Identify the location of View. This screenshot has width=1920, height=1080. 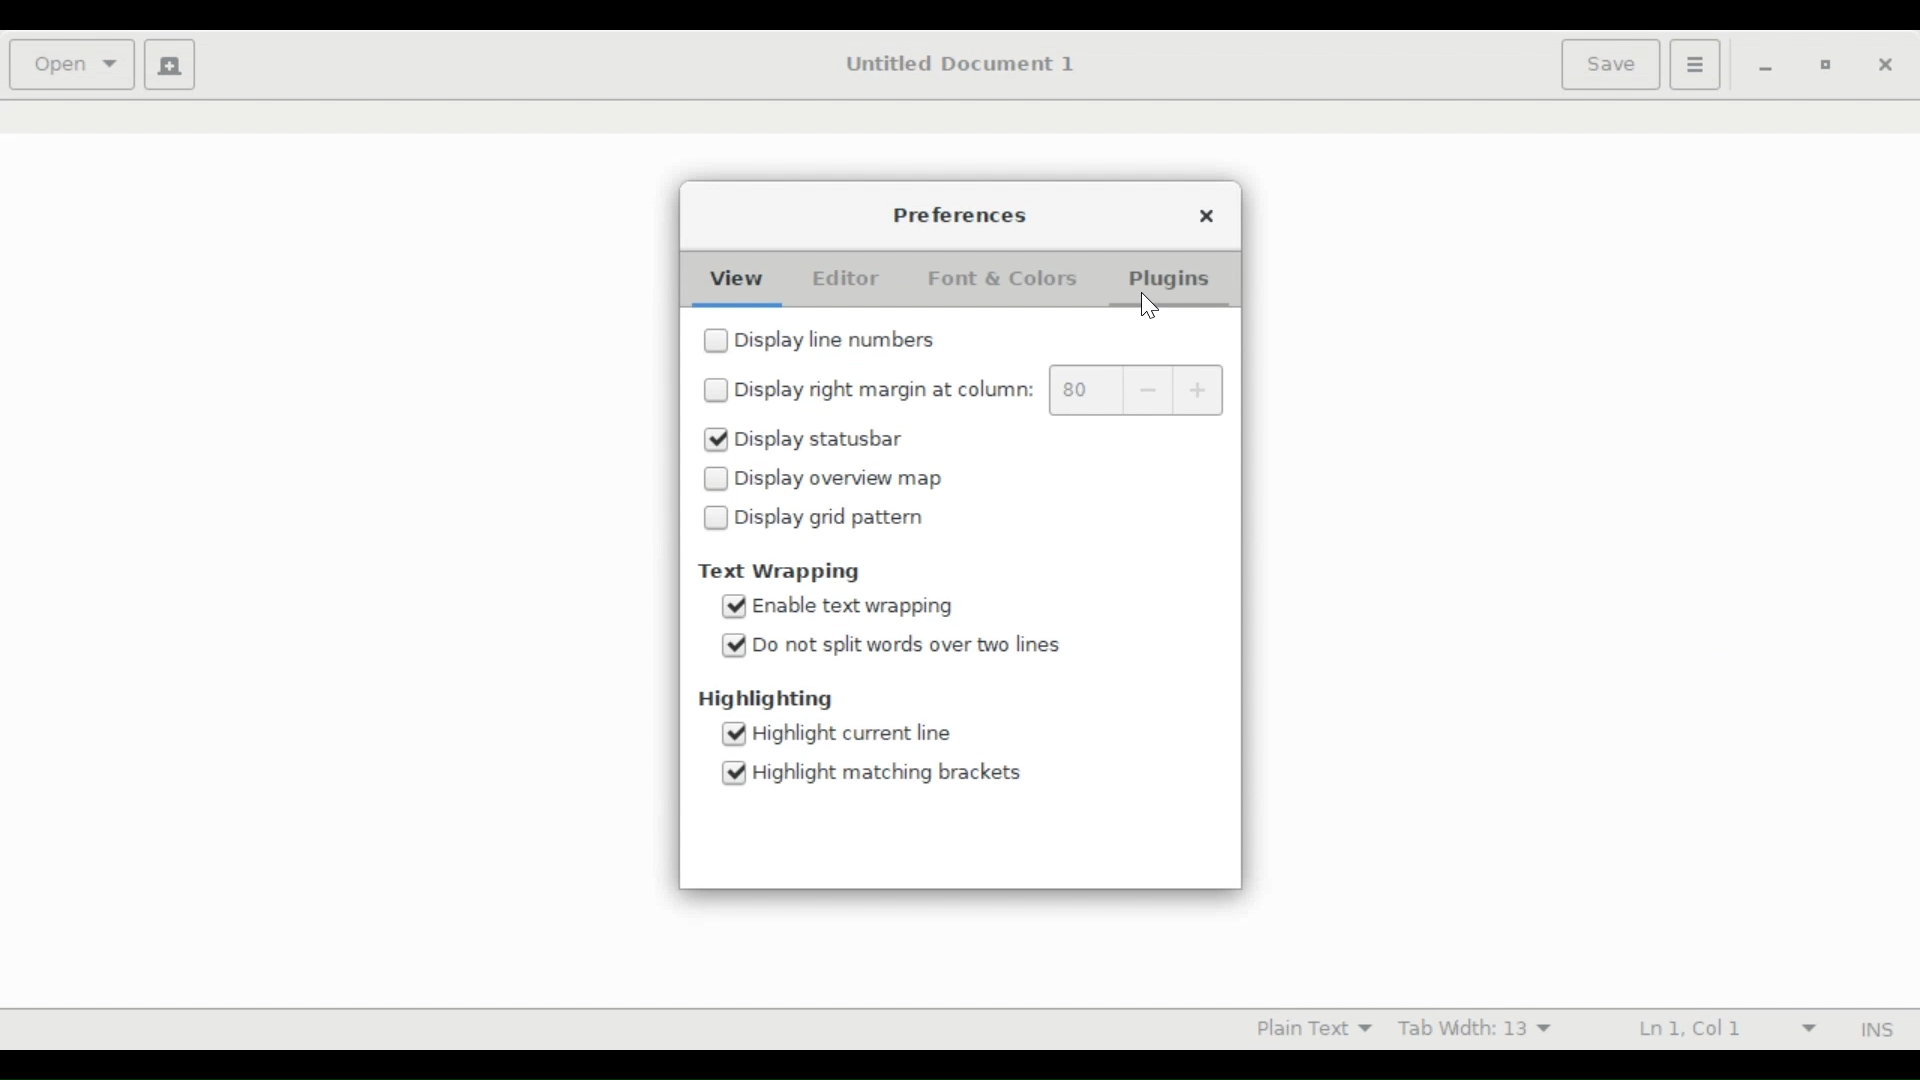
(731, 280).